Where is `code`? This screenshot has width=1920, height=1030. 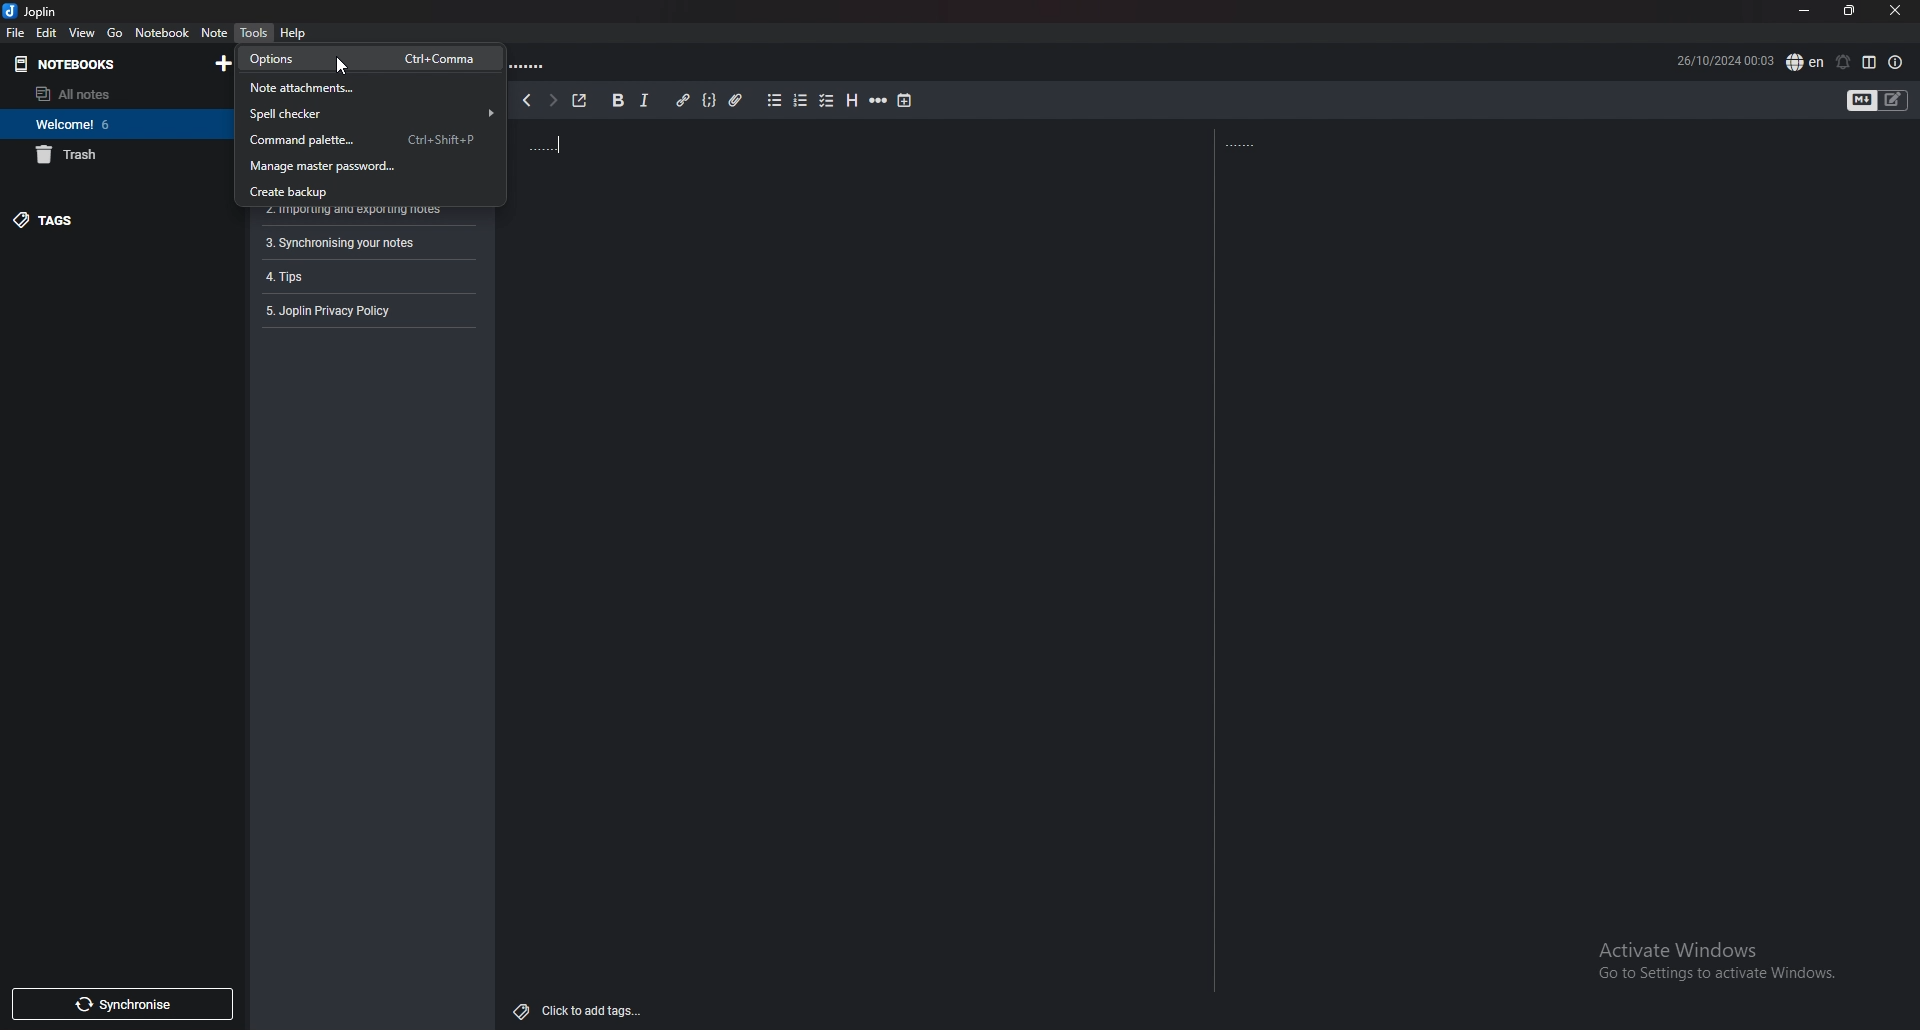
code is located at coordinates (711, 100).